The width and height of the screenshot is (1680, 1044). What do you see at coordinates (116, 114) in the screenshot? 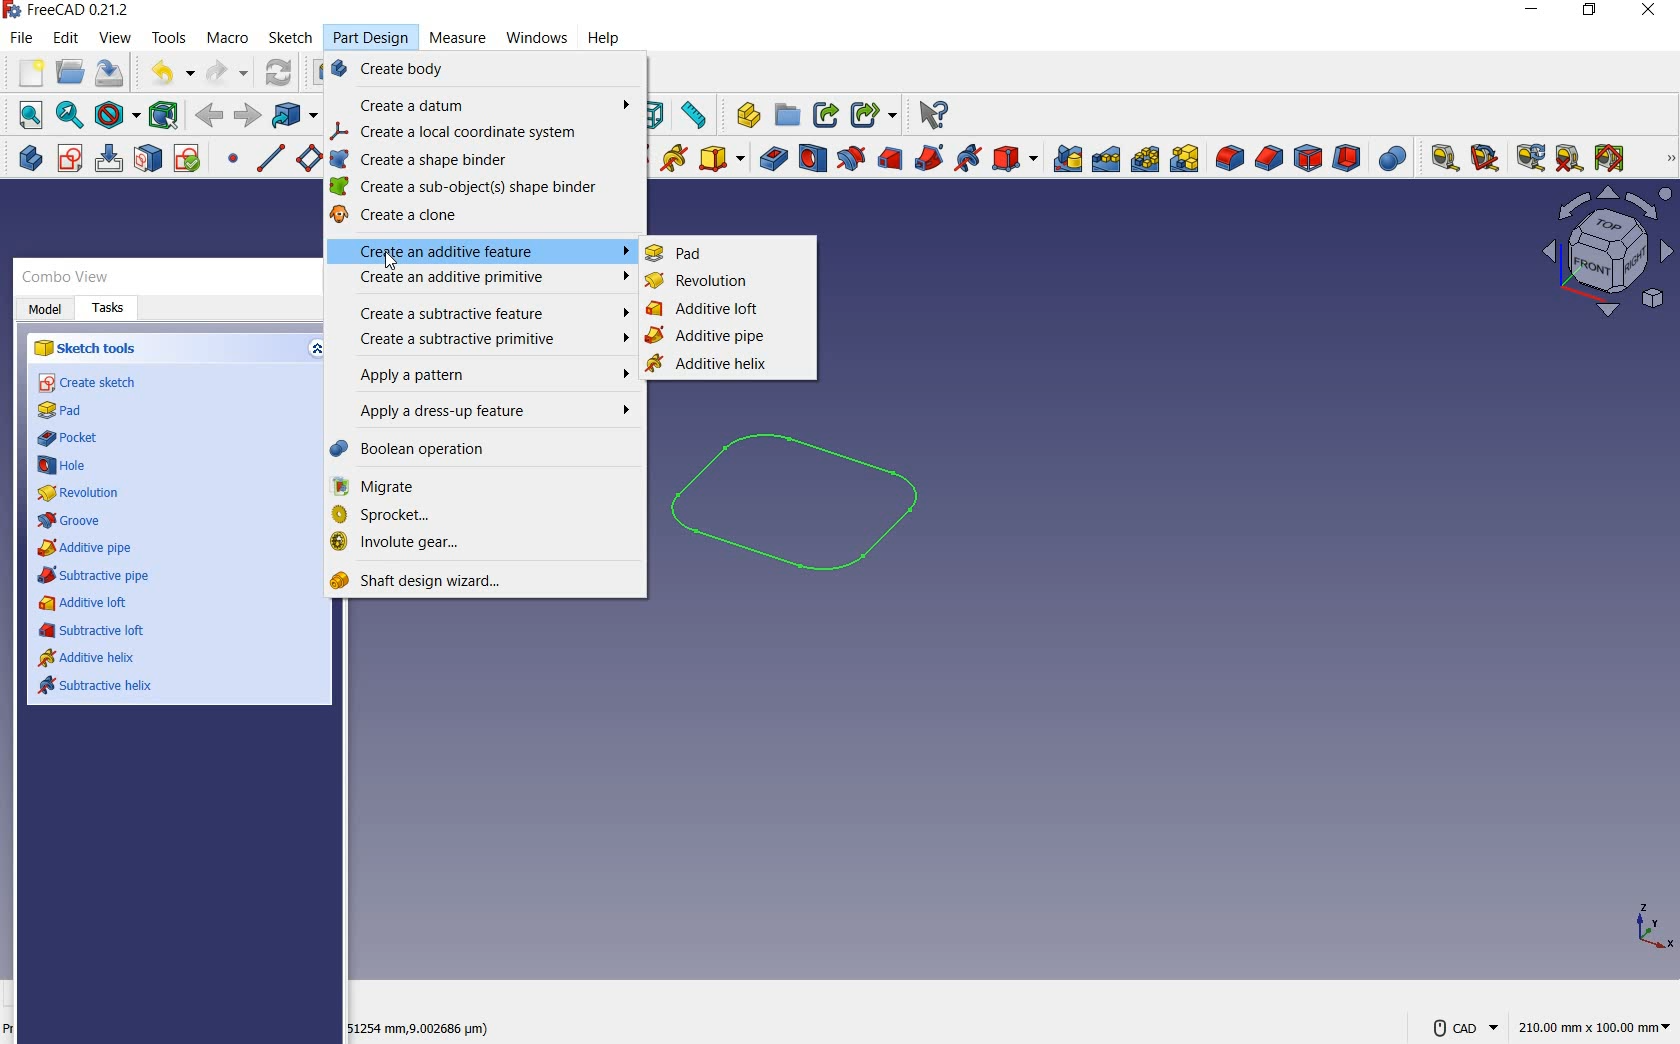
I see `draw style` at bounding box center [116, 114].